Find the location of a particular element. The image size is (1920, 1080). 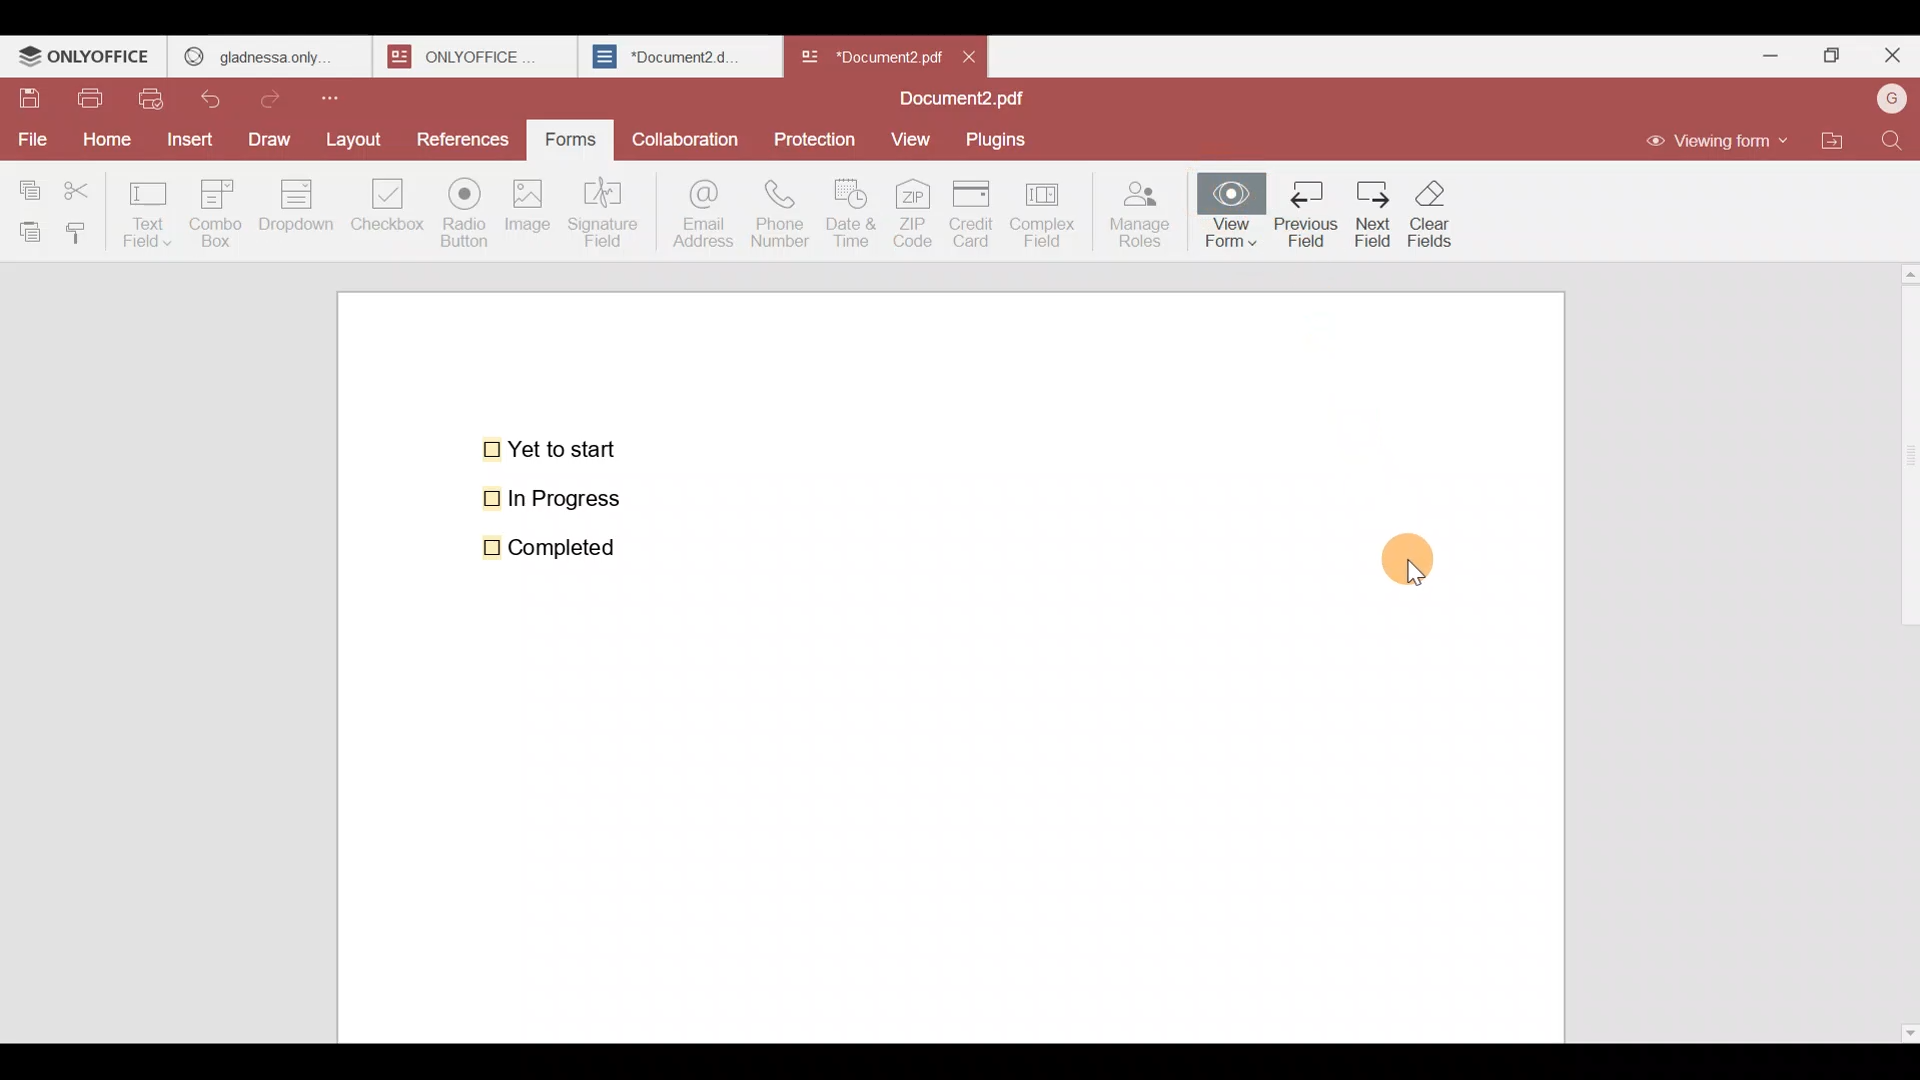

In Progress is located at coordinates (563, 499).